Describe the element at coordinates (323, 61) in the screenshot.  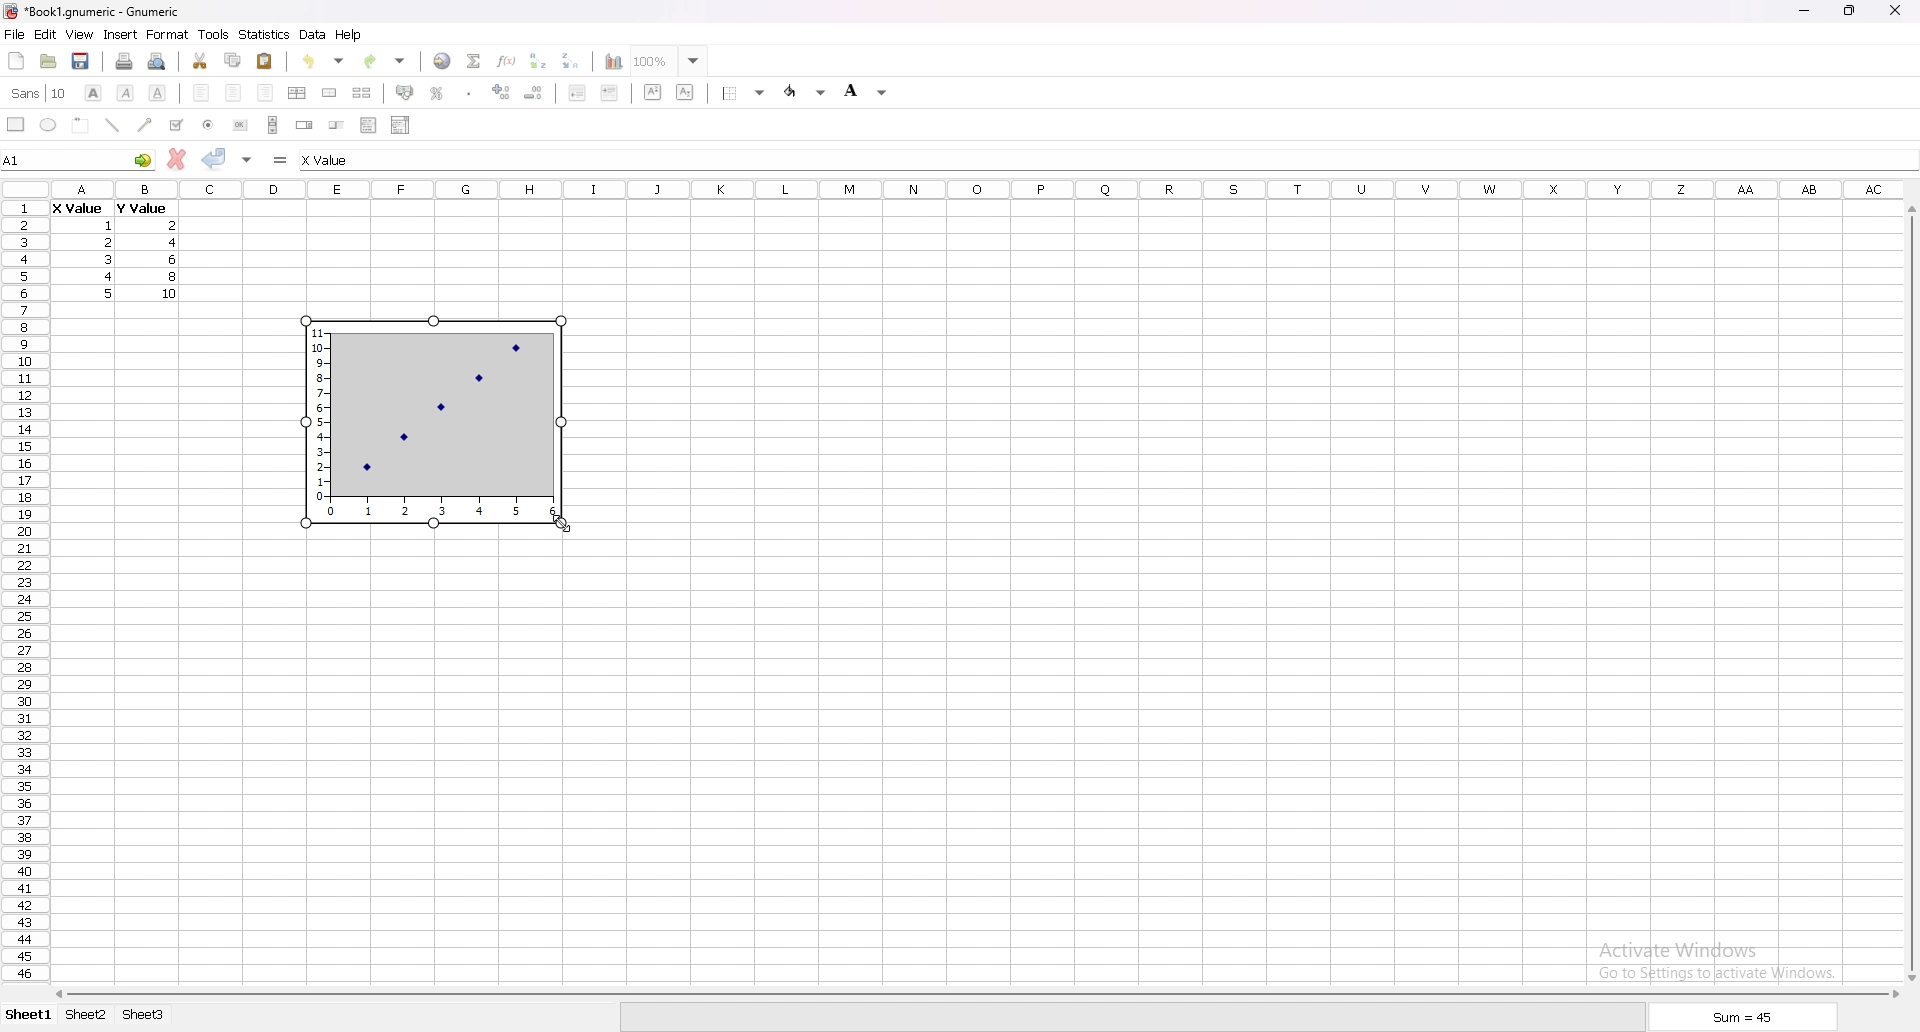
I see `undo` at that location.